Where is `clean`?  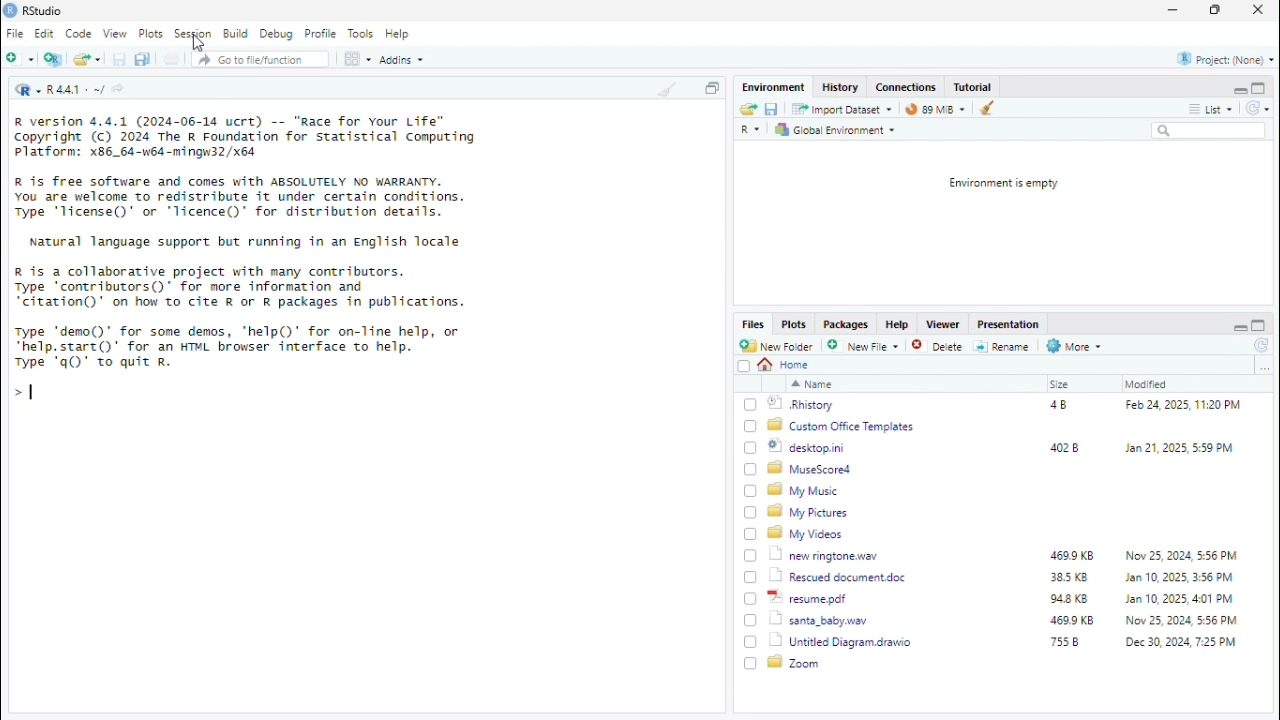
clean is located at coordinates (669, 87).